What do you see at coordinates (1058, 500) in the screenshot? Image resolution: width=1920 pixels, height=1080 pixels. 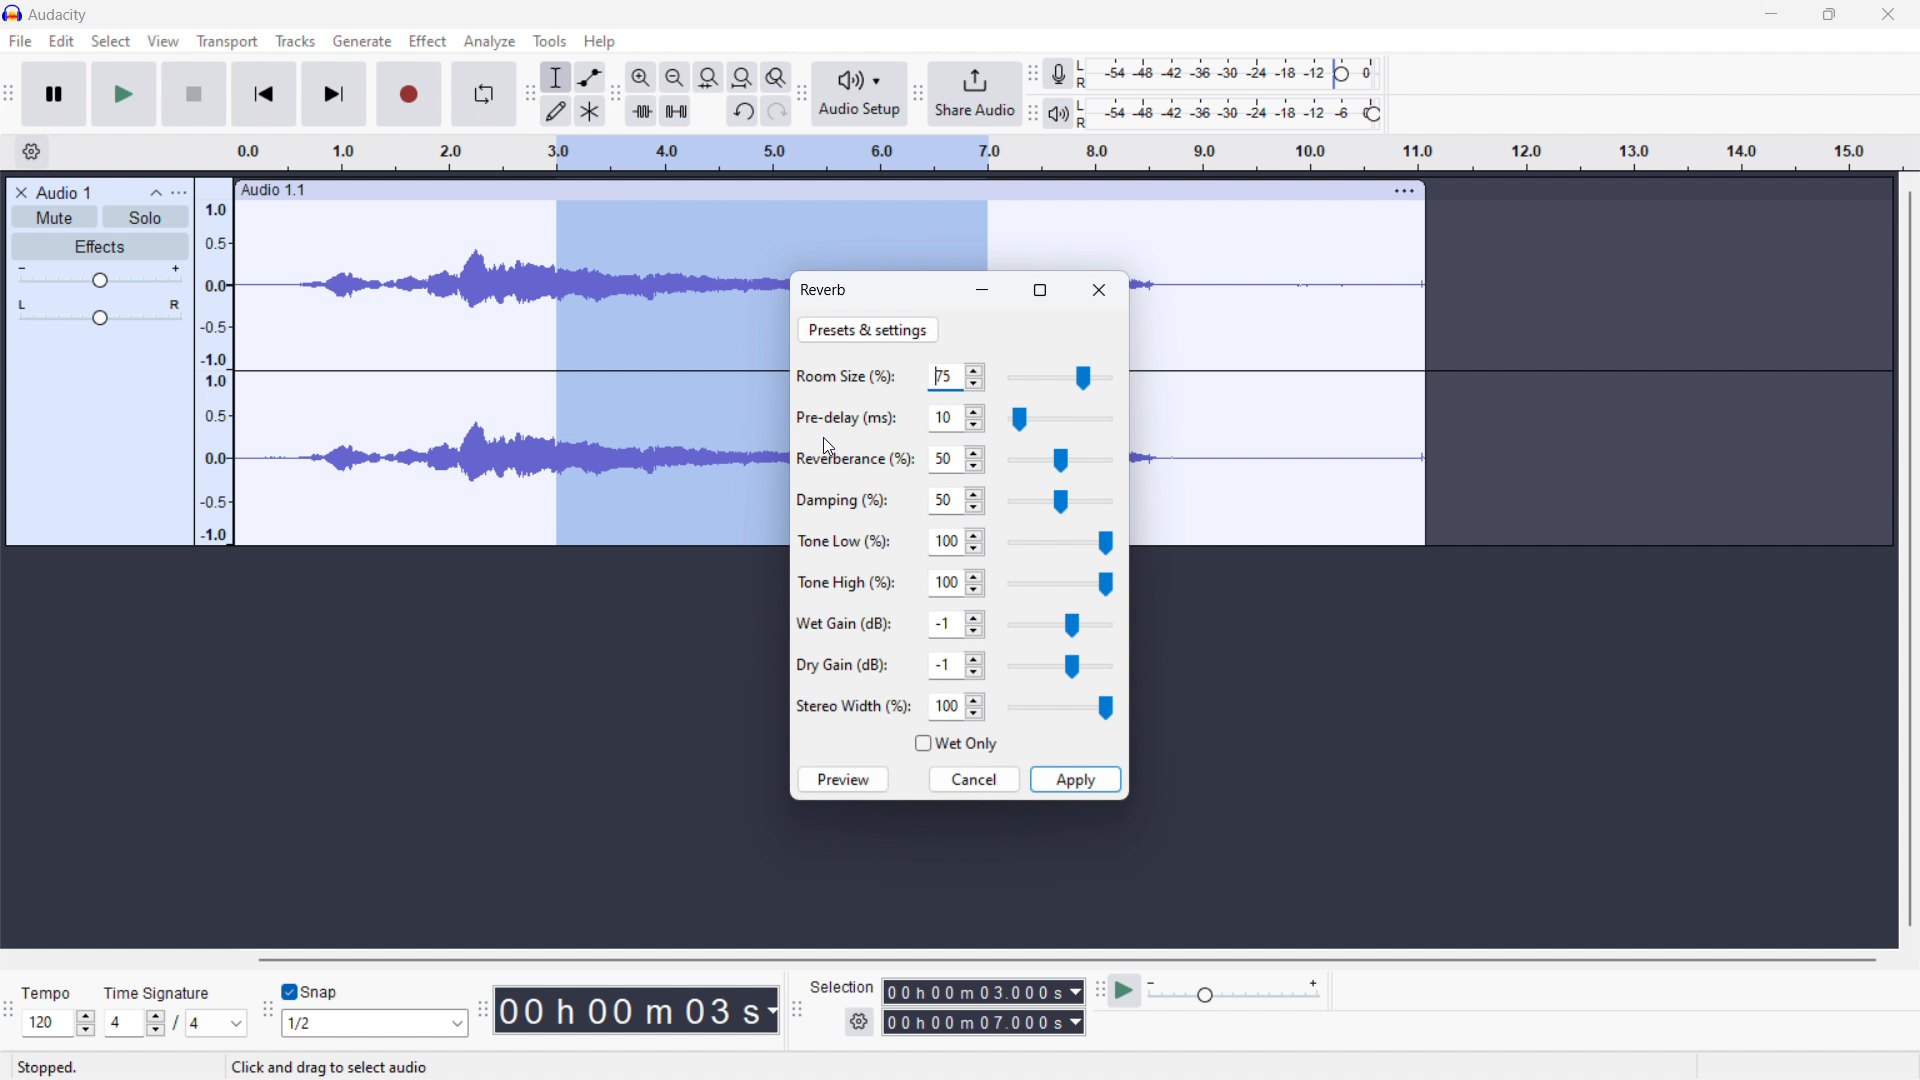 I see `damping slider` at bounding box center [1058, 500].